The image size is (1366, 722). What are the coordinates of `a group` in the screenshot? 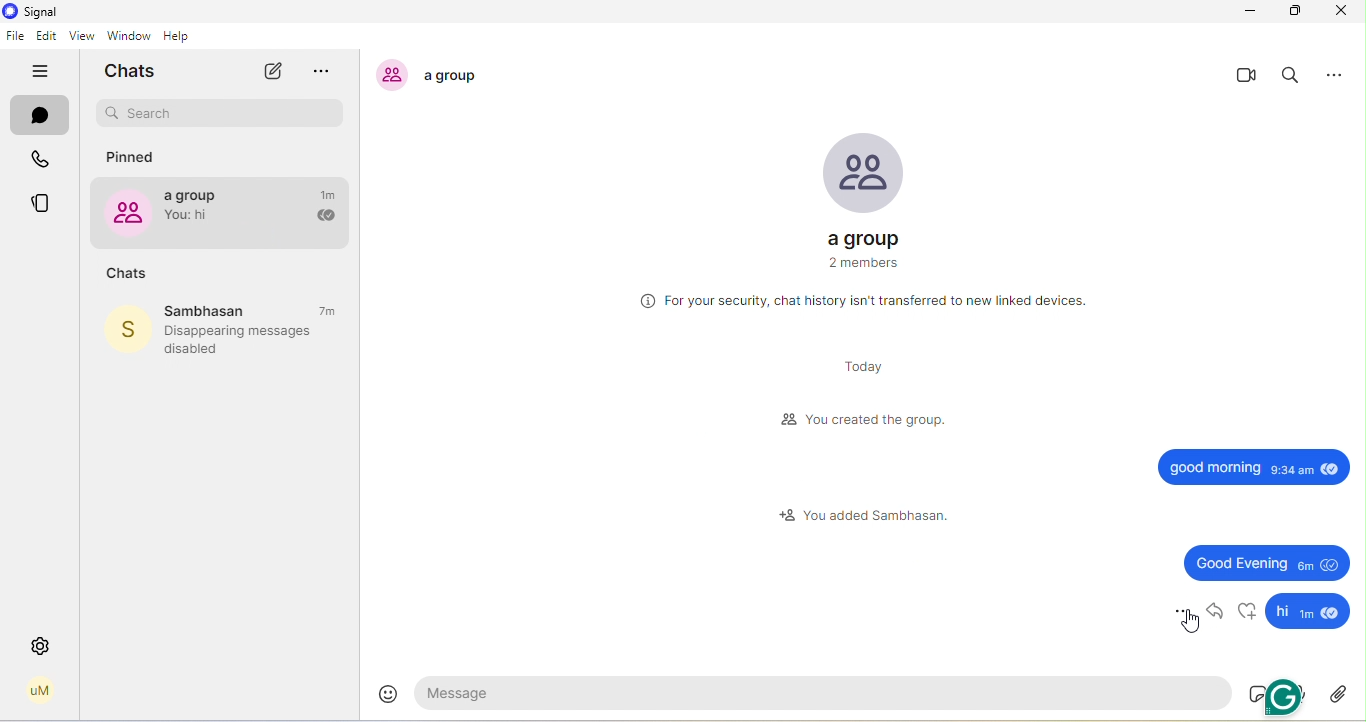 It's located at (198, 210).